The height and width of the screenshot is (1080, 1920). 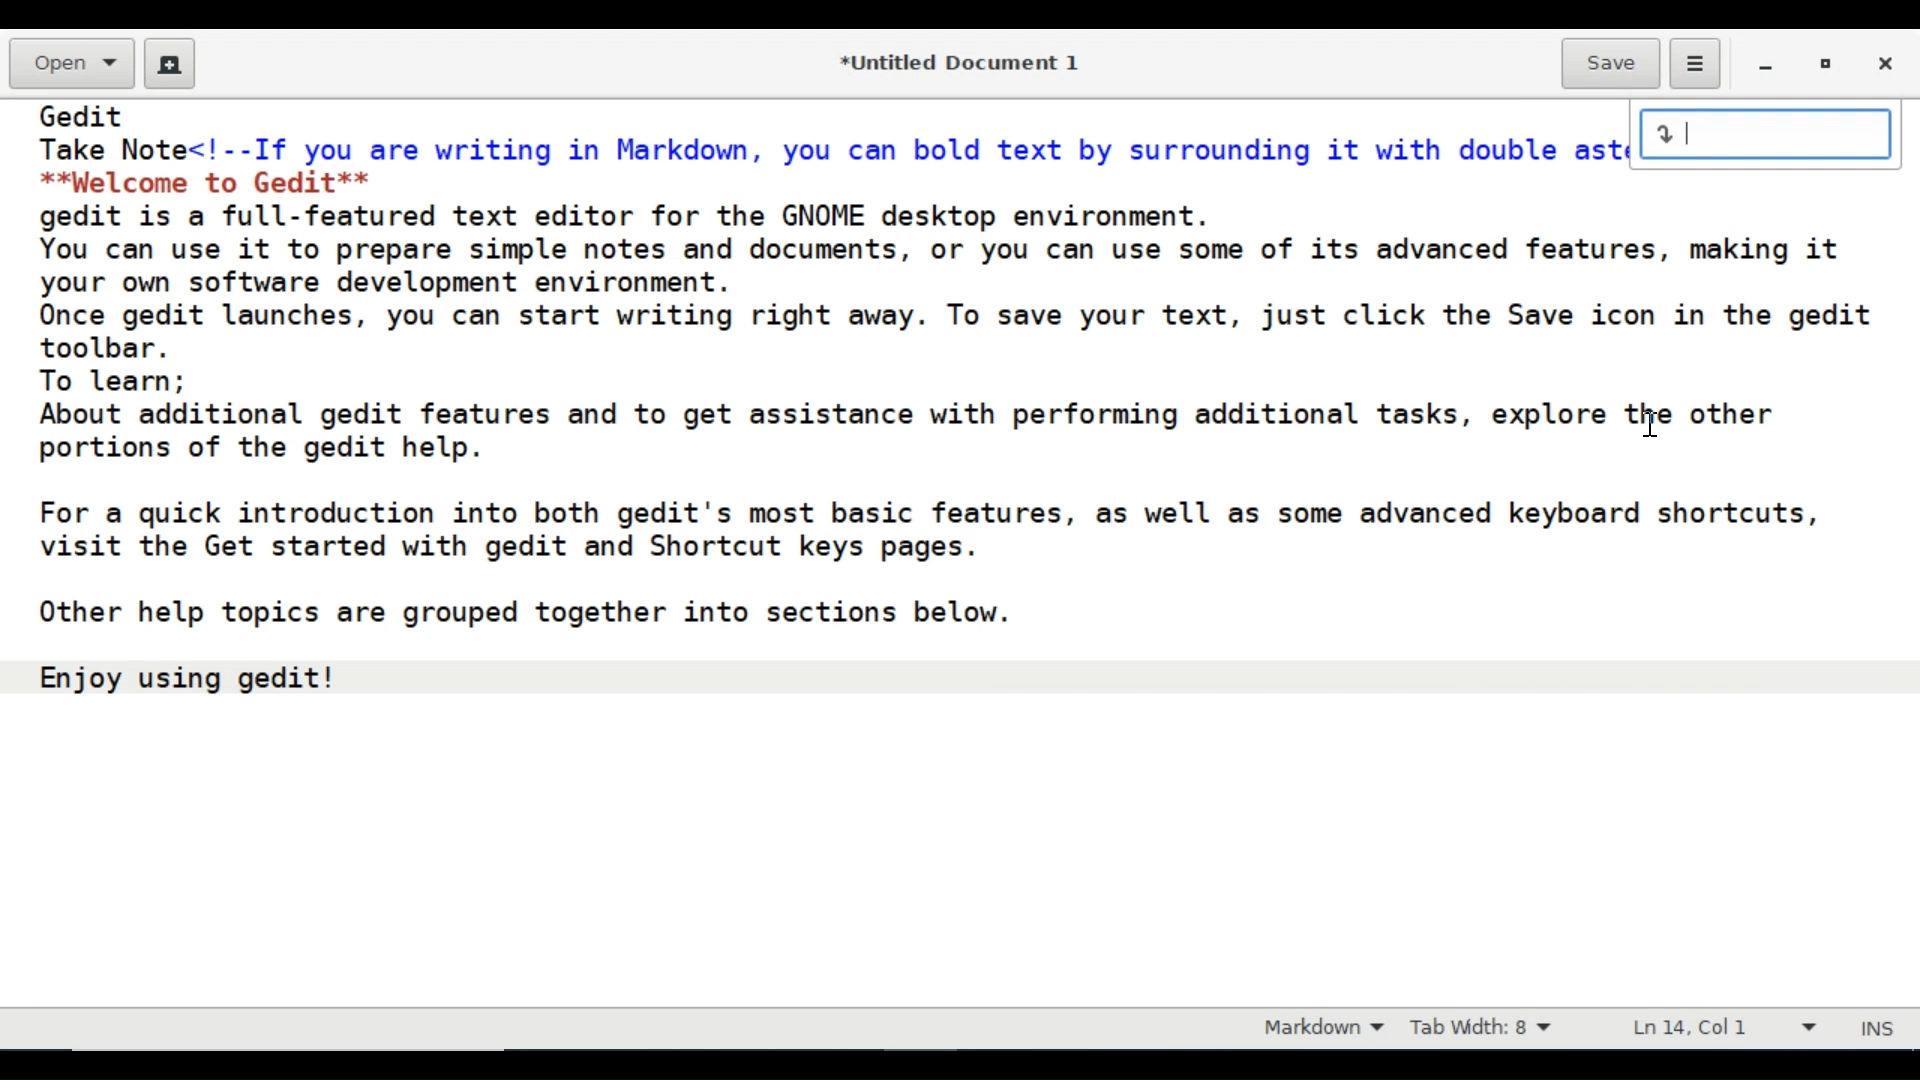 What do you see at coordinates (639, 214) in the screenshot?
I see `gedit is a full-featured text editor for the GNOME desktop environment.` at bounding box center [639, 214].